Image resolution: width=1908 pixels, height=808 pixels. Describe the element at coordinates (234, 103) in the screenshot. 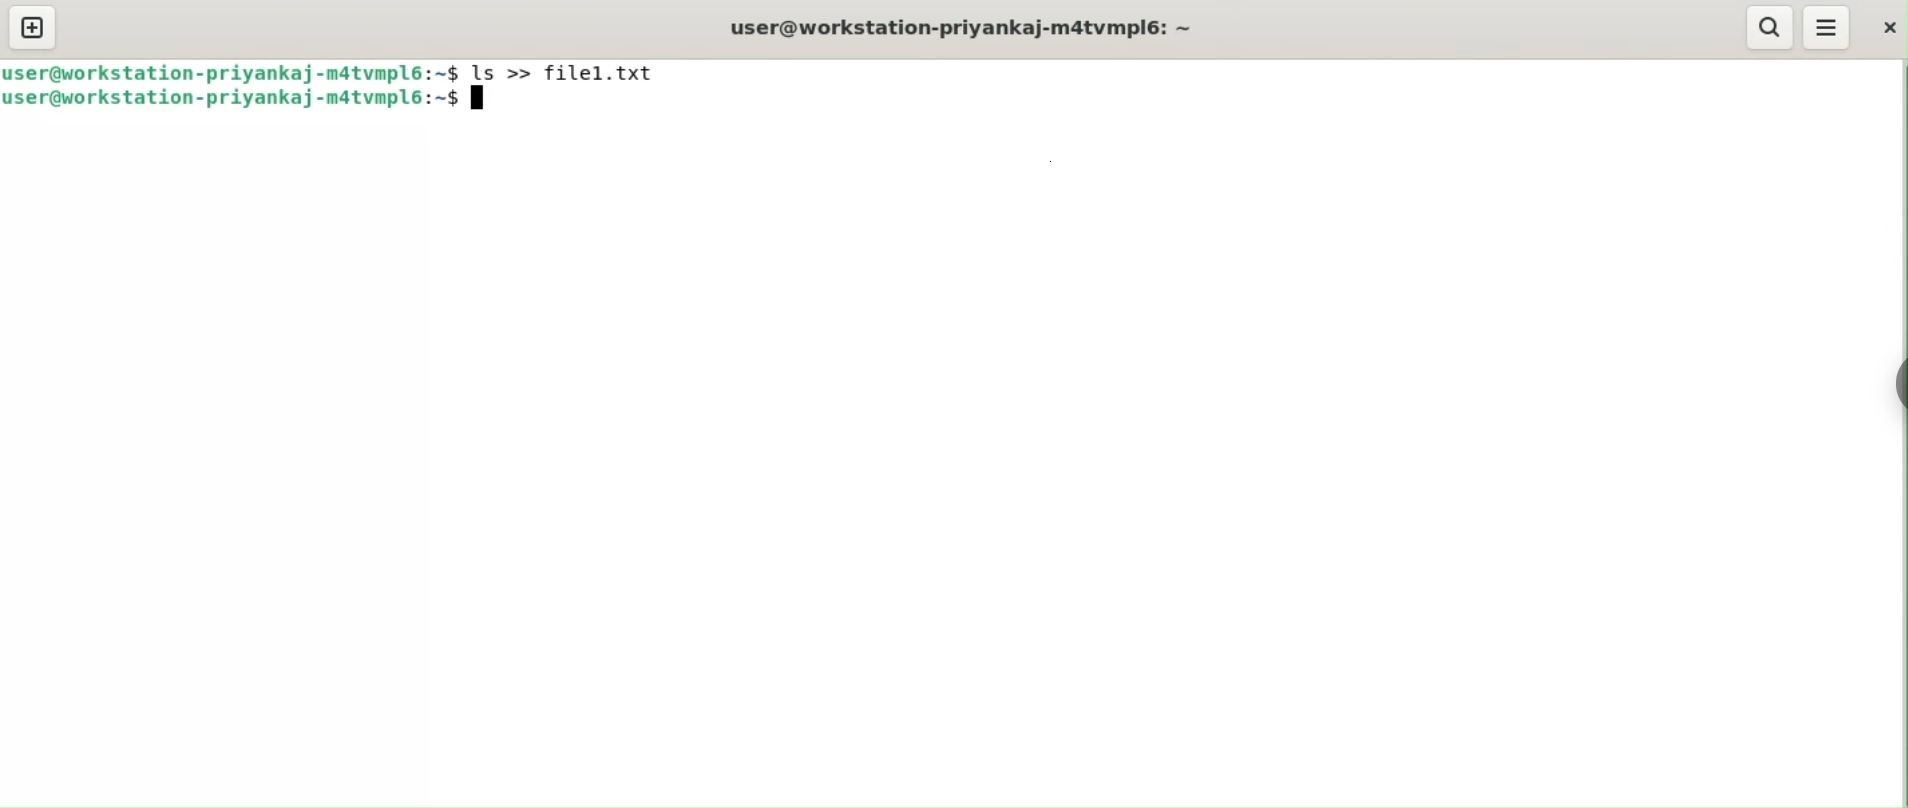

I see `user@workstation-priyankaj-m4tvmpl6: ~$` at that location.